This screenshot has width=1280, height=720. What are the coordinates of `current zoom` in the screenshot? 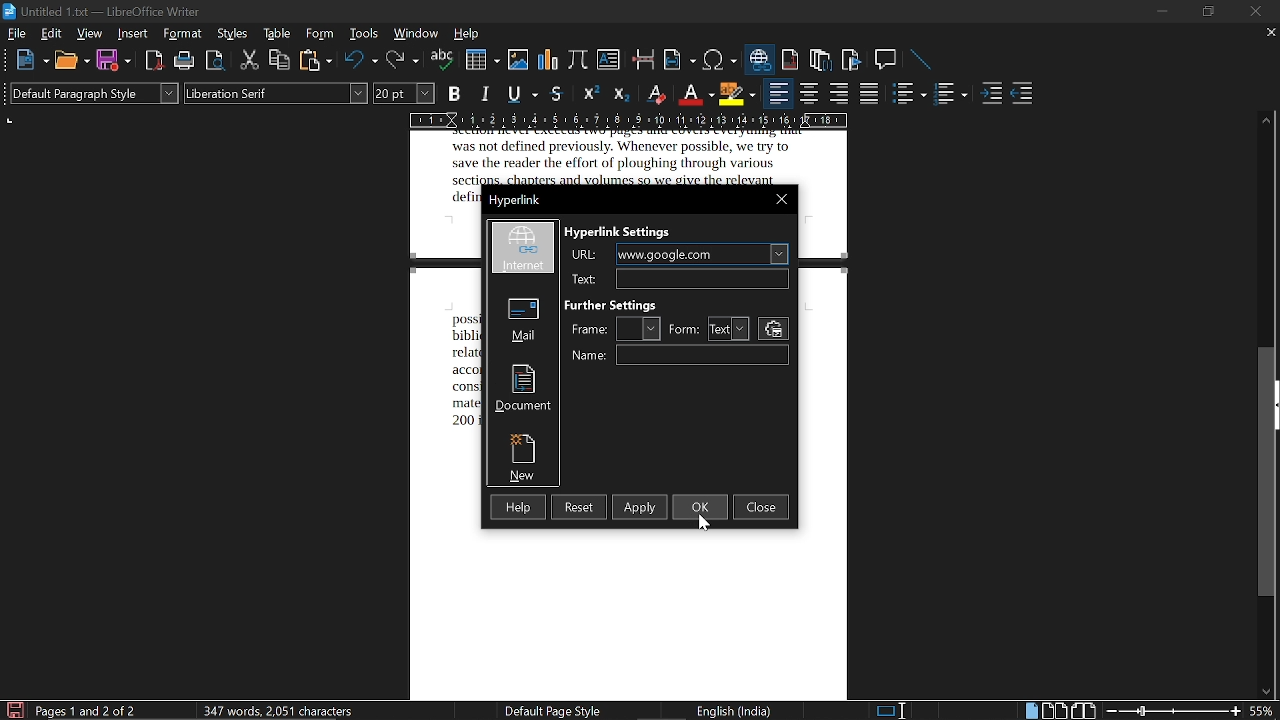 It's located at (1265, 712).